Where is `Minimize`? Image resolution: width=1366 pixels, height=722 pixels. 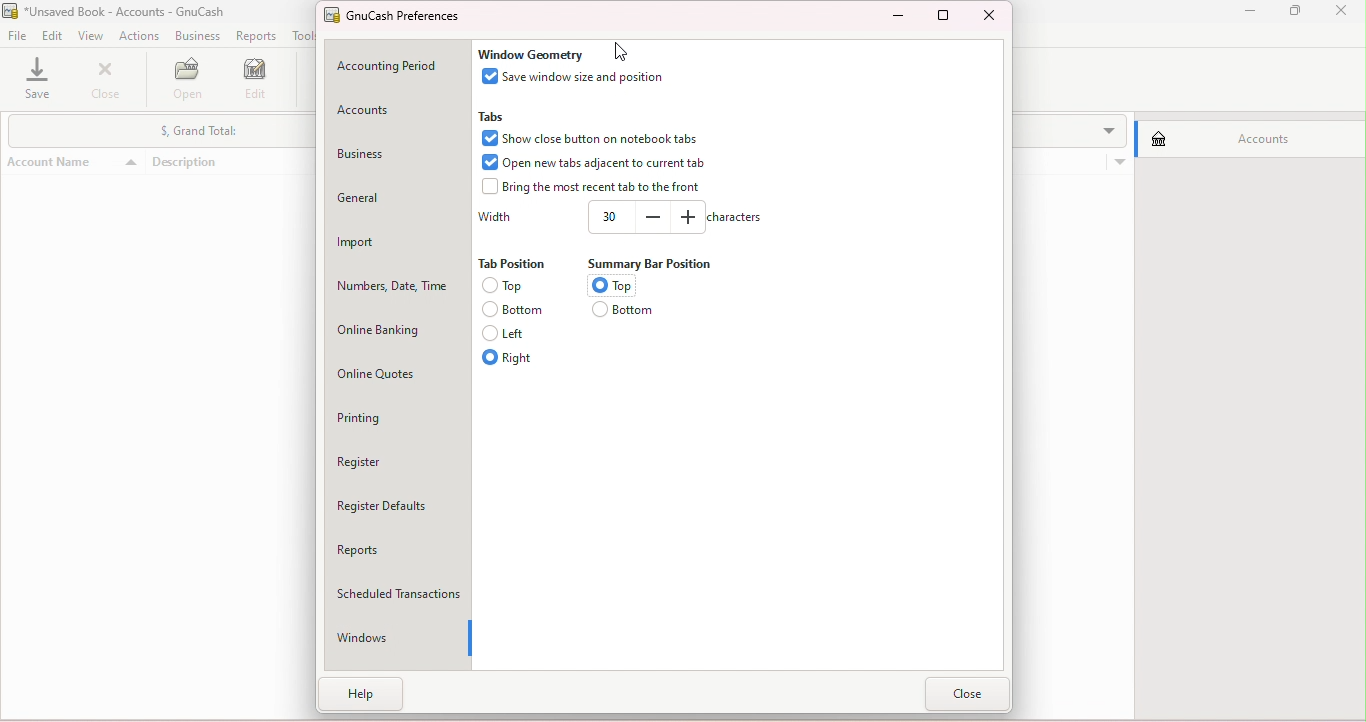 Minimize is located at coordinates (1247, 14).